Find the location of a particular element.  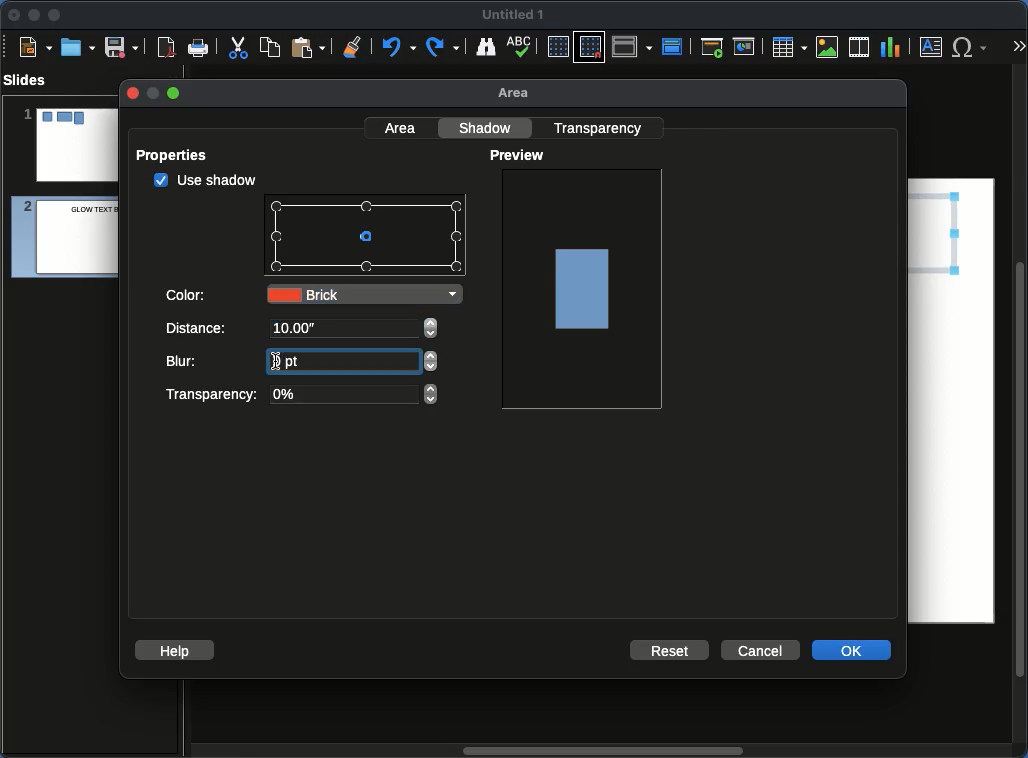

Display views is located at coordinates (635, 45).